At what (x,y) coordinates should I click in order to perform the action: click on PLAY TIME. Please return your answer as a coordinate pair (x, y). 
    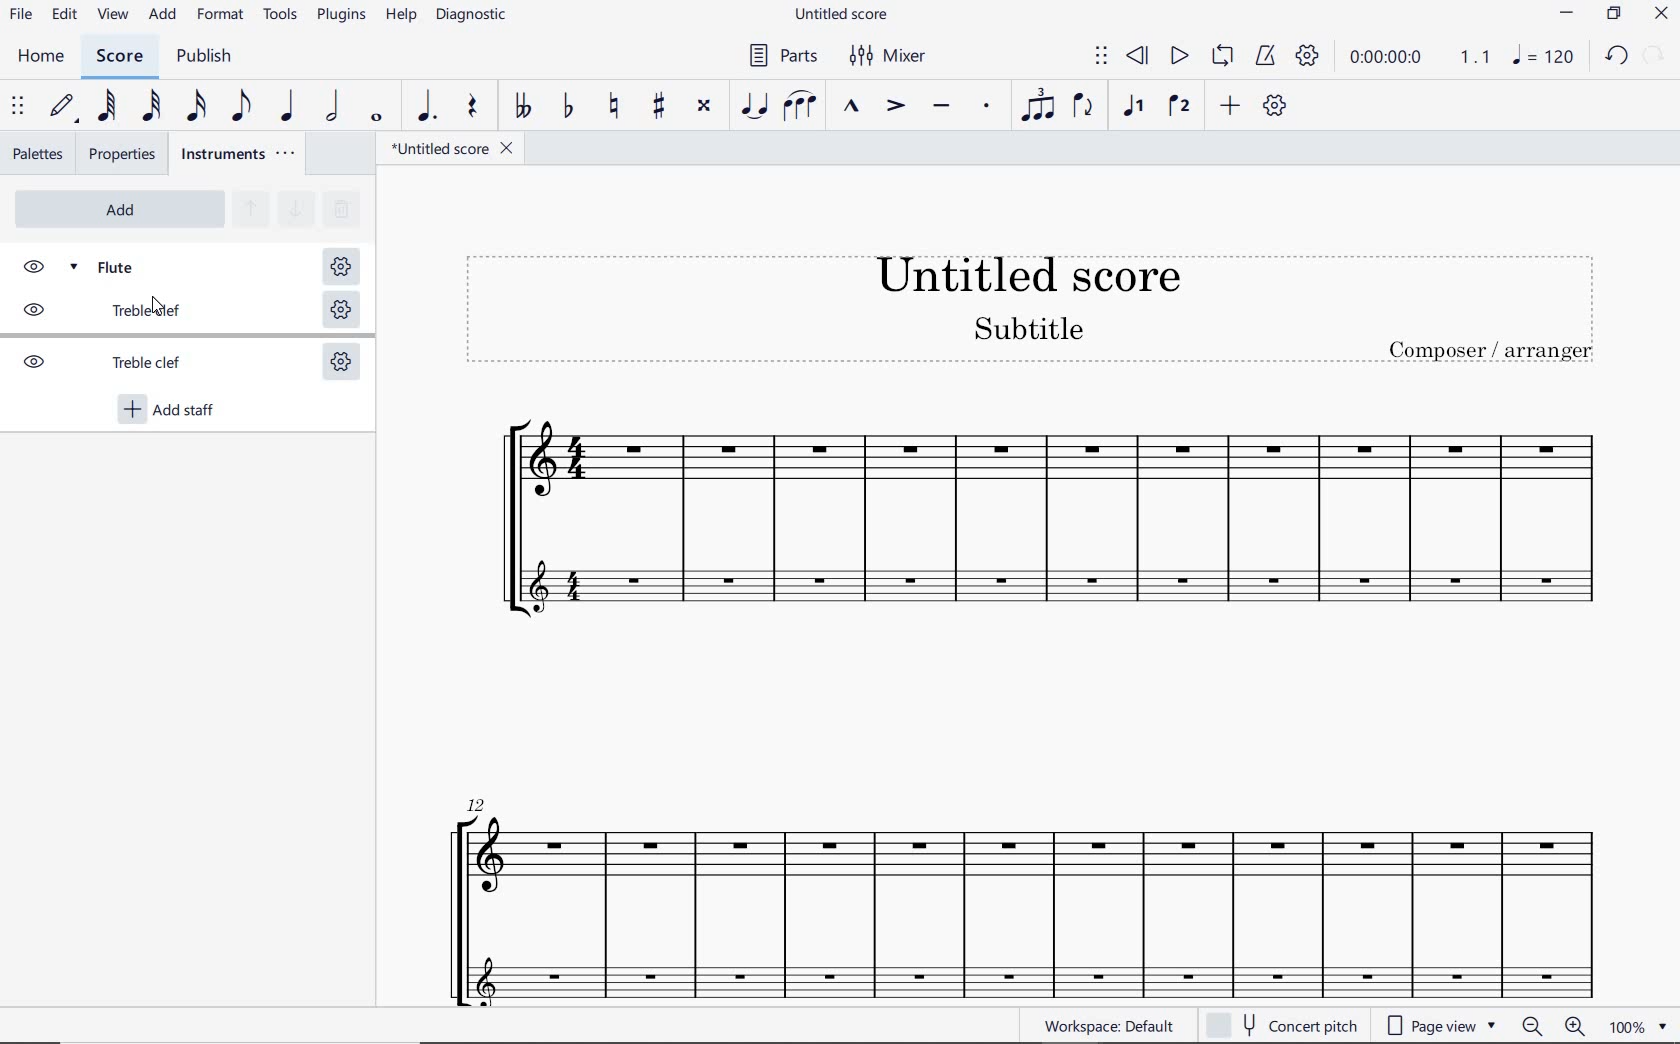
    Looking at the image, I should click on (1417, 57).